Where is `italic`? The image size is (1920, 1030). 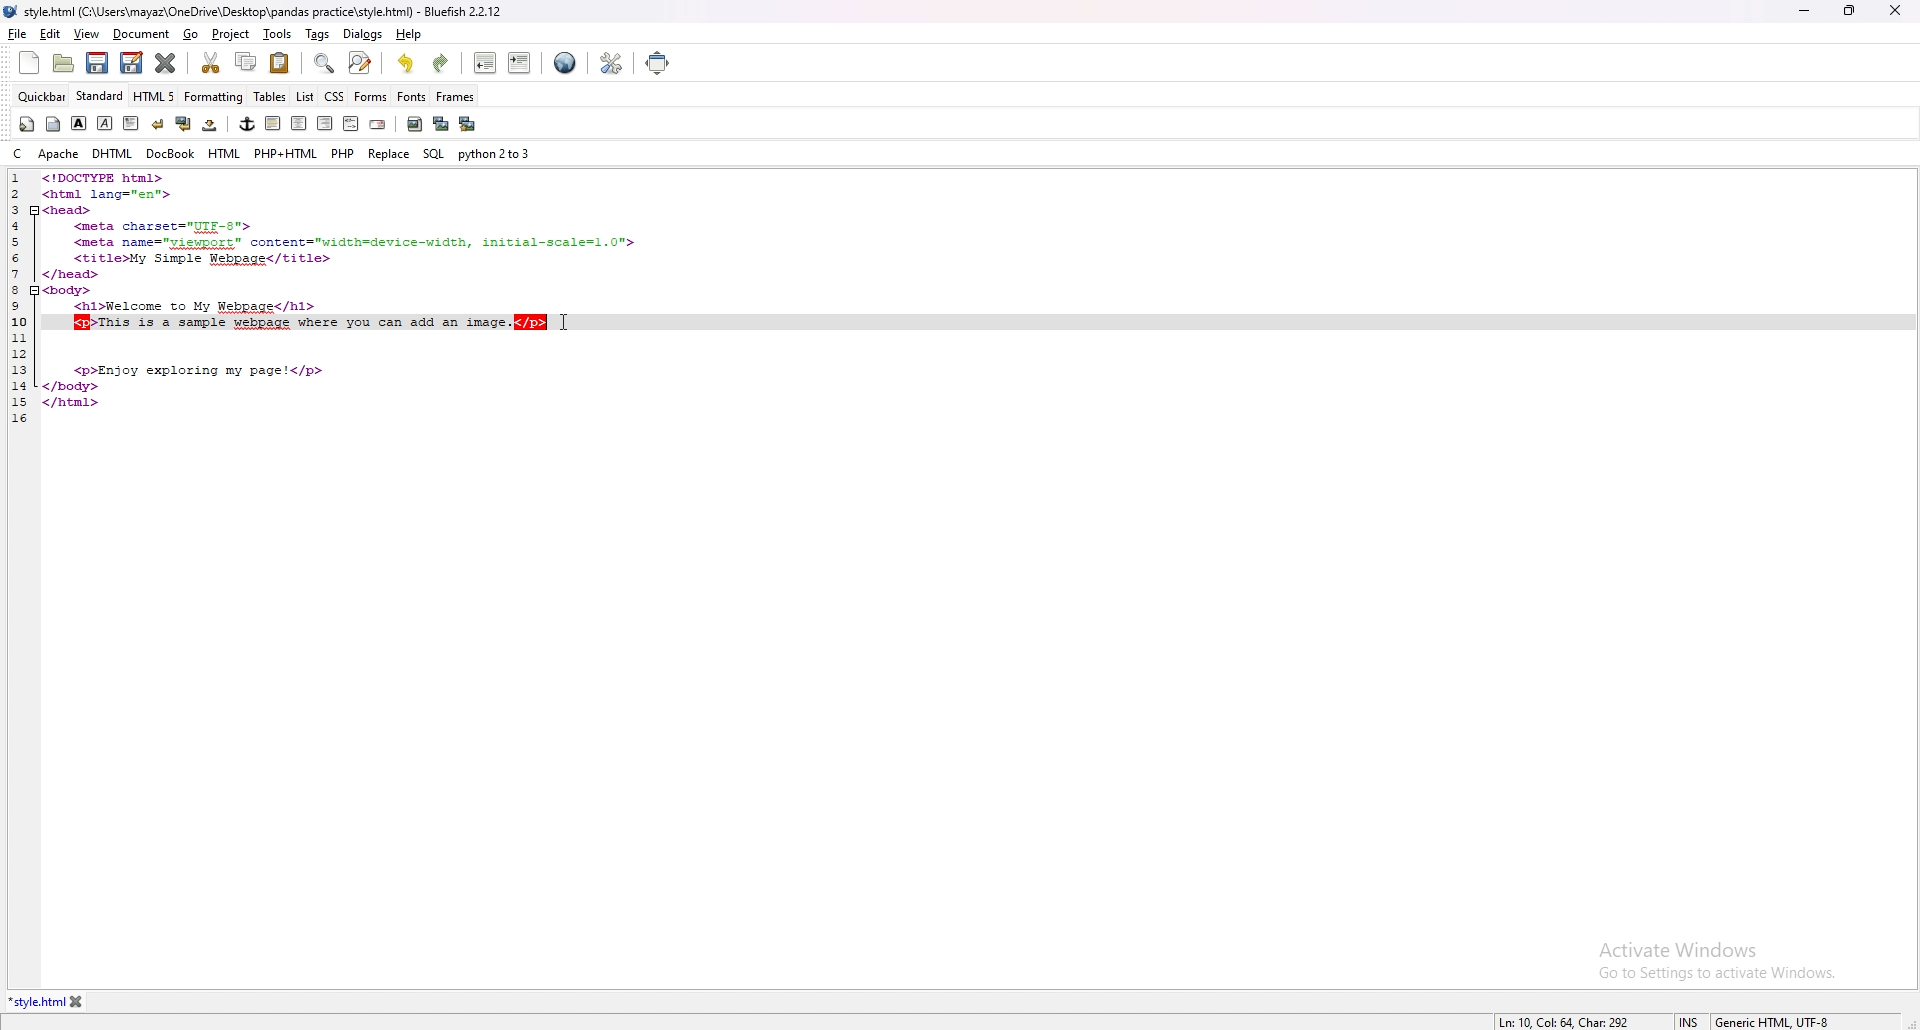
italic is located at coordinates (103, 124).